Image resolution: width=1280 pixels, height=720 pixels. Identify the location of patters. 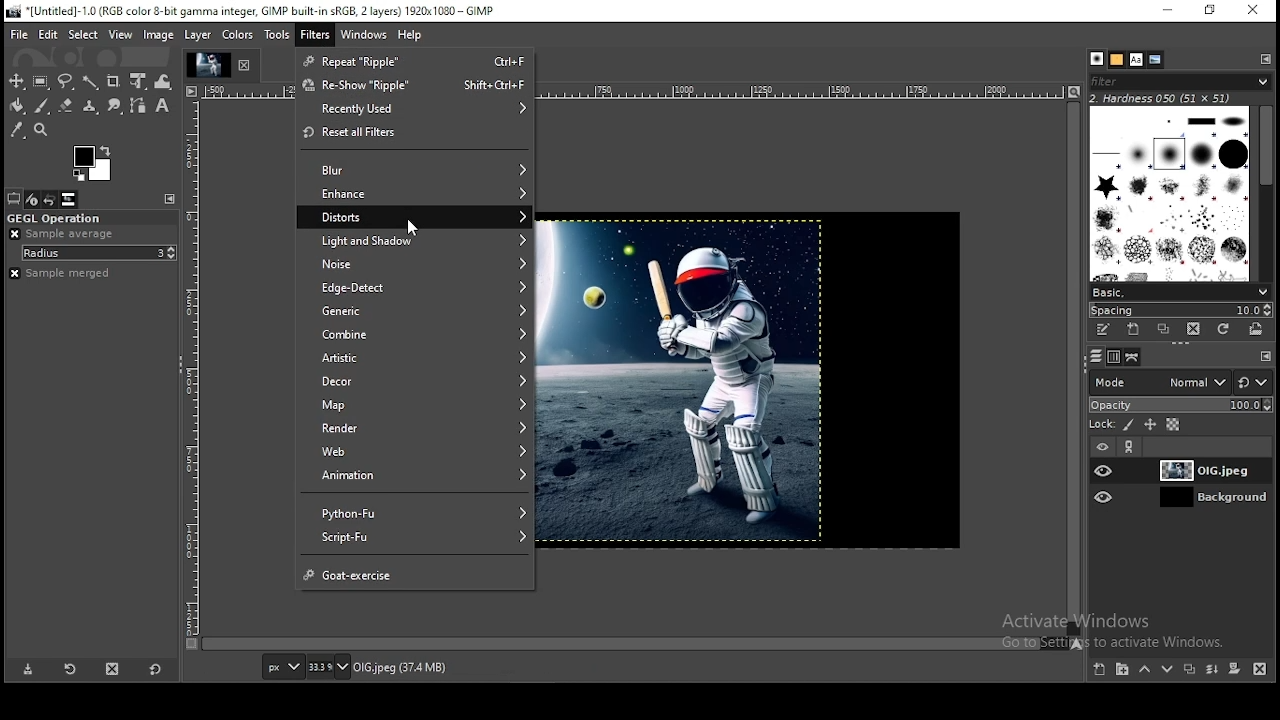
(1117, 60).